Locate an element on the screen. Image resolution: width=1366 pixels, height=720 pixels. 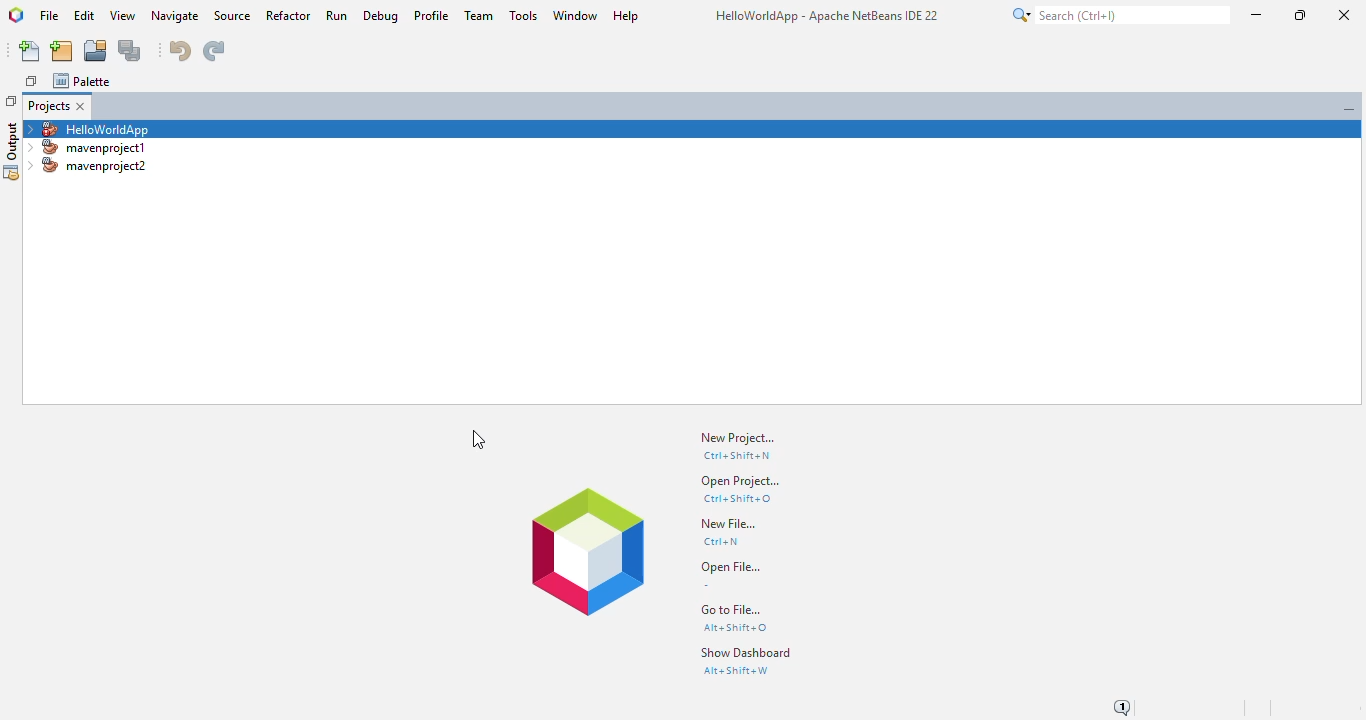
new project is located at coordinates (61, 51).